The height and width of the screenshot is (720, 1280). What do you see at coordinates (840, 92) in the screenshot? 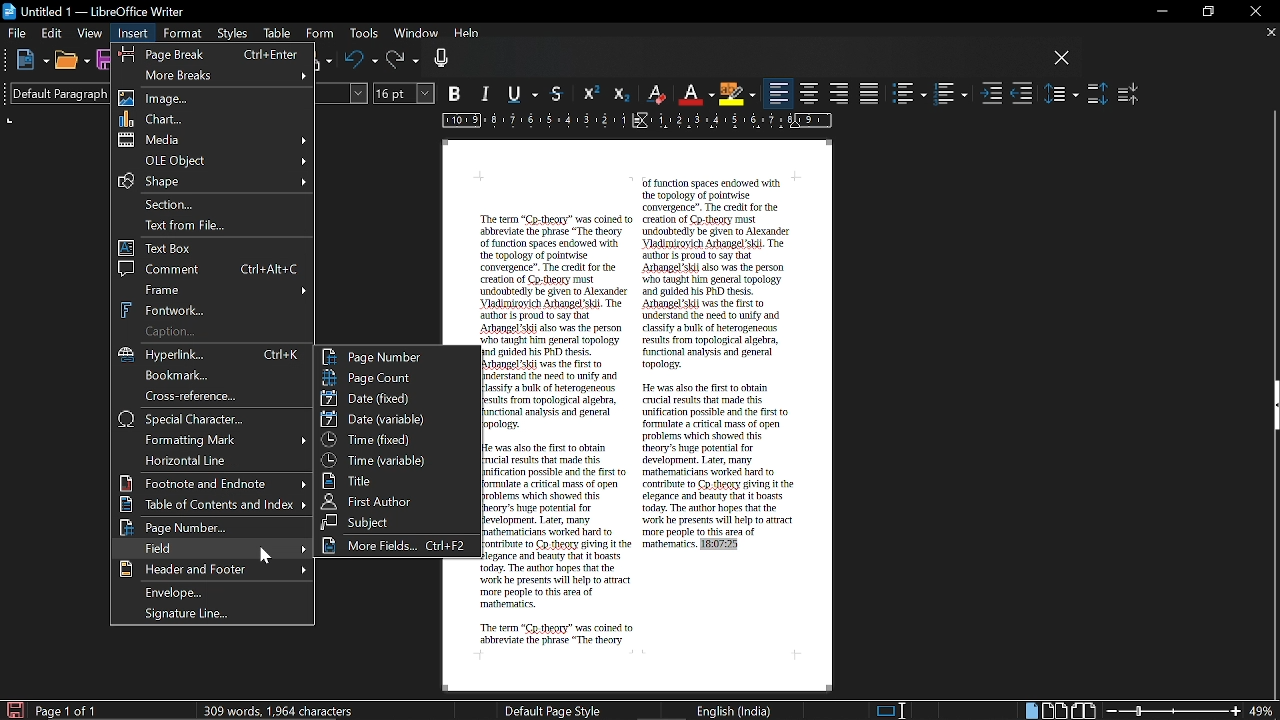
I see `Align right` at bounding box center [840, 92].